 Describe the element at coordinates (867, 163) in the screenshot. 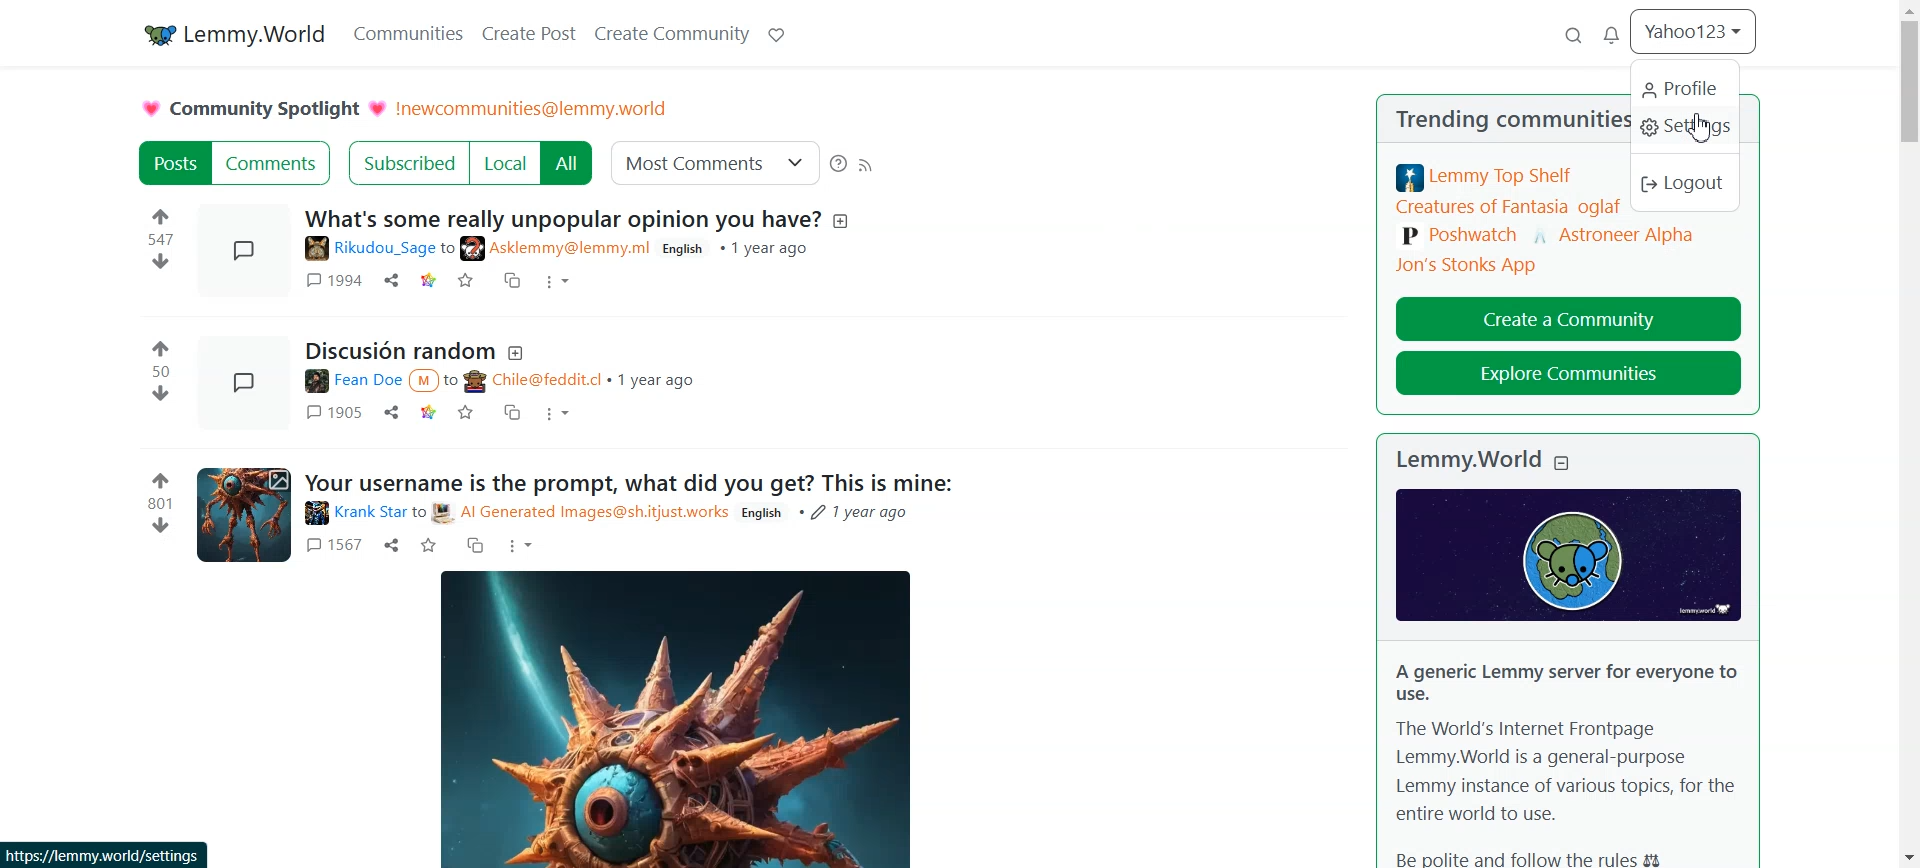

I see `RSS` at that location.